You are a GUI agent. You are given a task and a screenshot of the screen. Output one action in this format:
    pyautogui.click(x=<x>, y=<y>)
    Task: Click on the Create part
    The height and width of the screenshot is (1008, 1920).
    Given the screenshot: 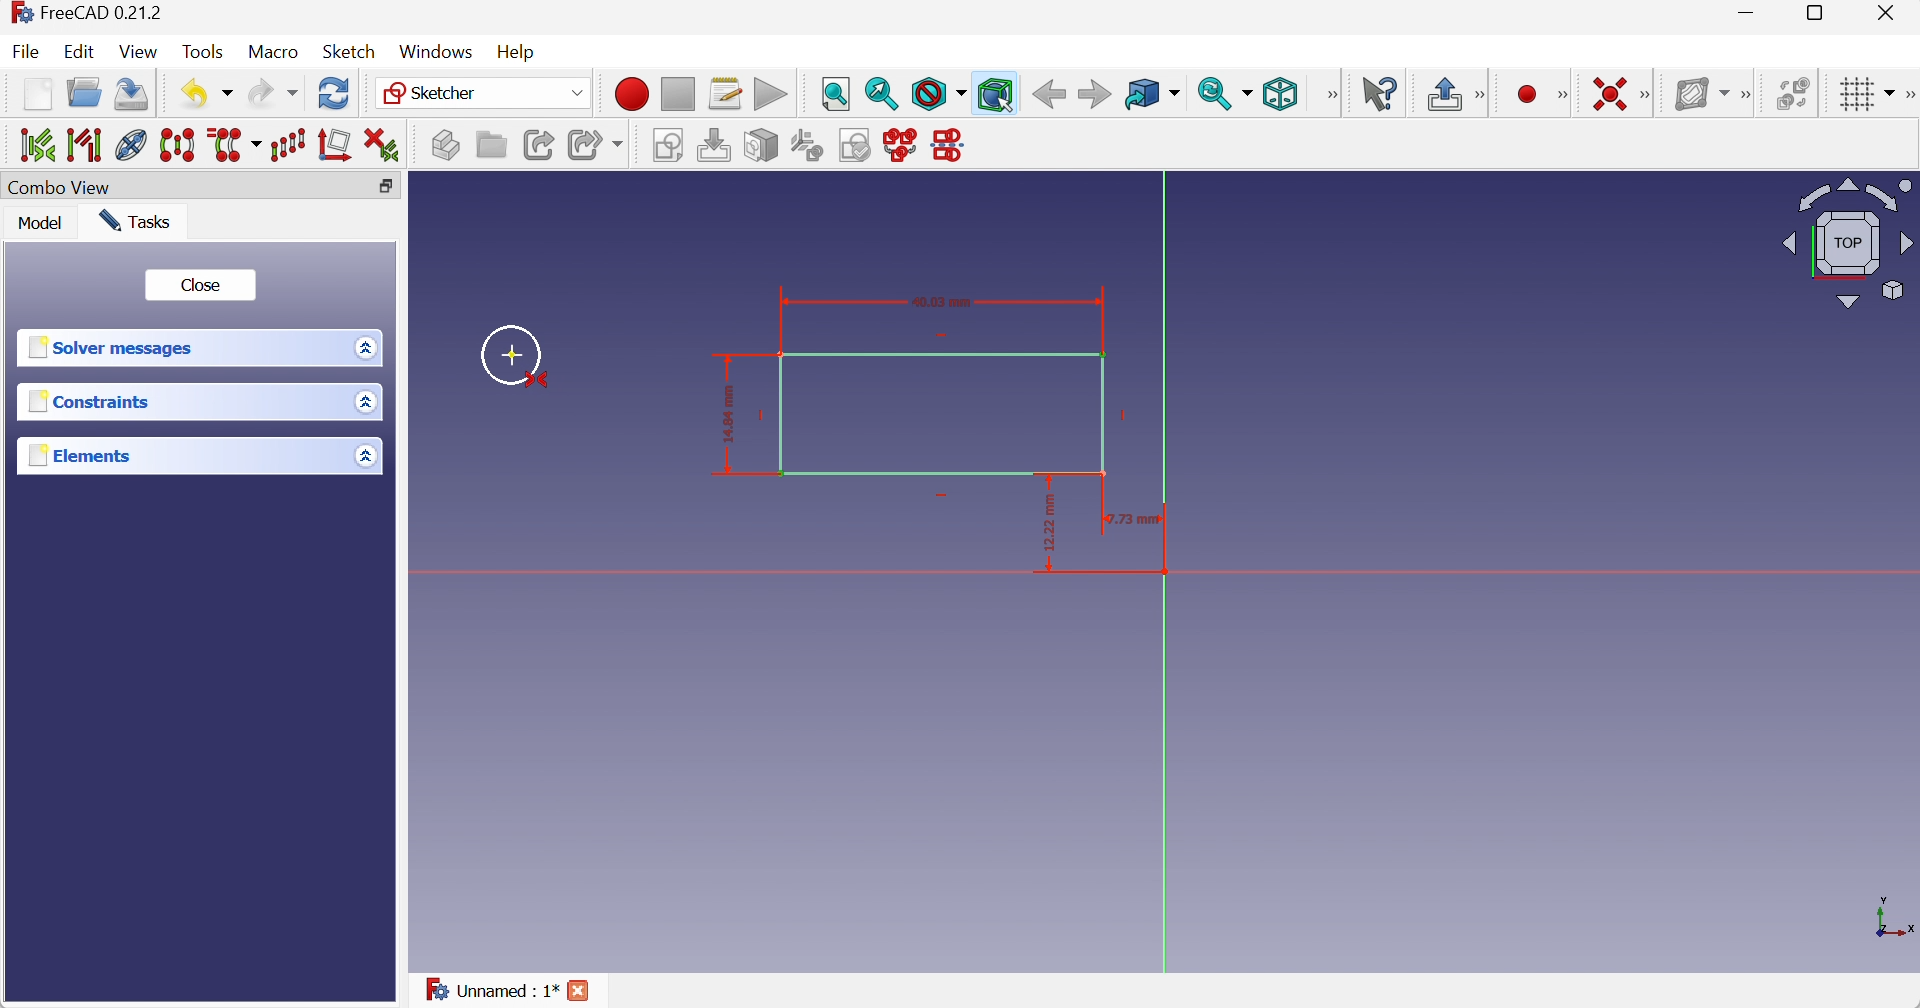 What is the action you would take?
    pyautogui.click(x=445, y=144)
    